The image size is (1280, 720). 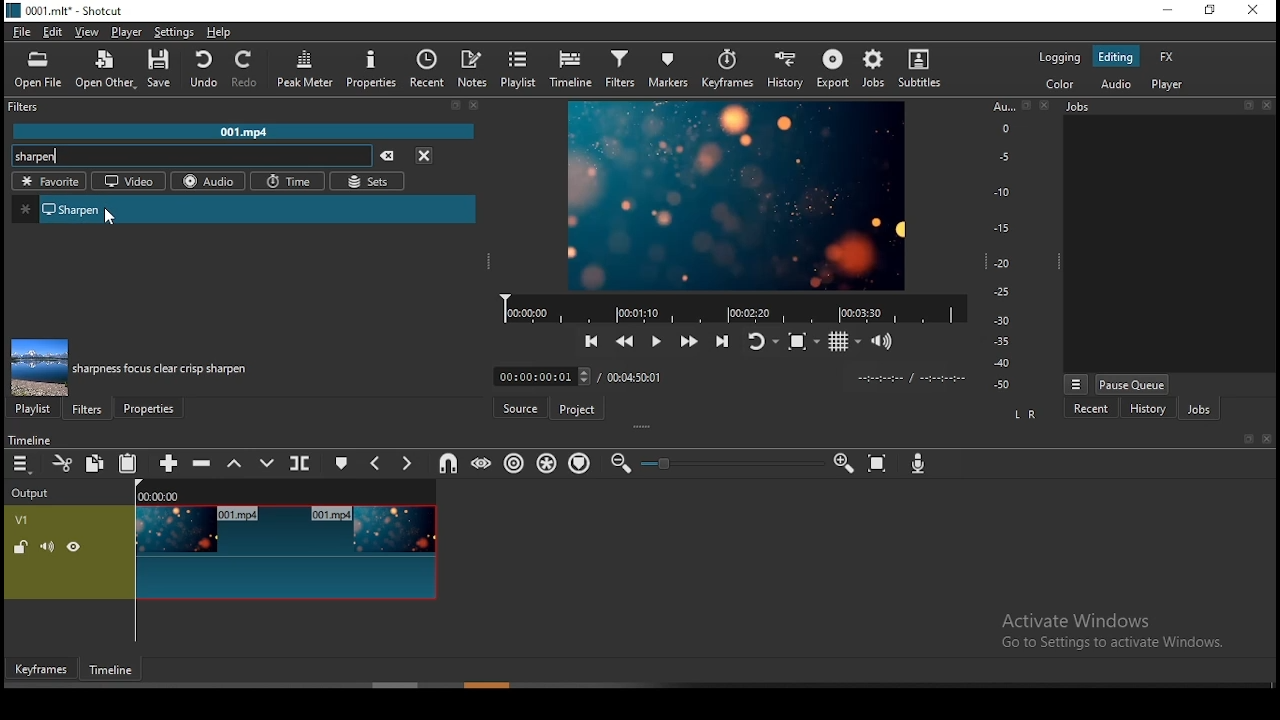 What do you see at coordinates (842, 343) in the screenshot?
I see `toggle grid display on the player` at bounding box center [842, 343].